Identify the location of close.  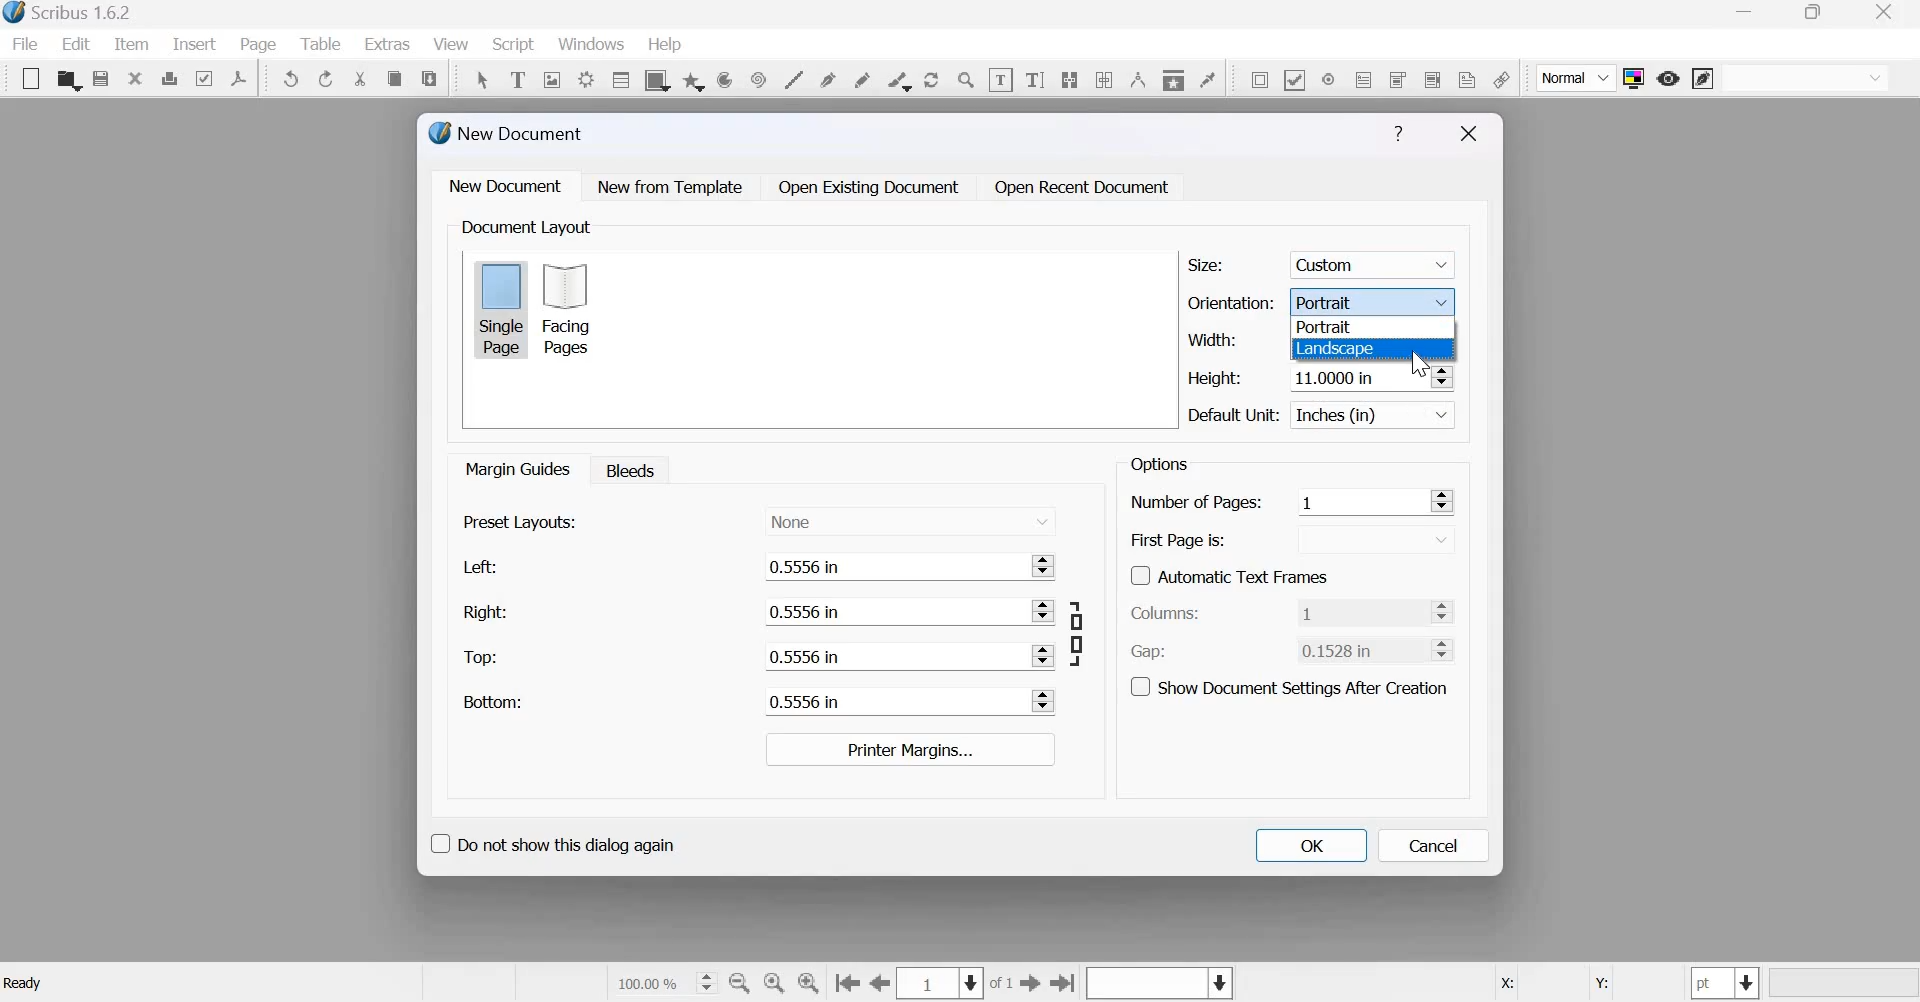
(1889, 12).